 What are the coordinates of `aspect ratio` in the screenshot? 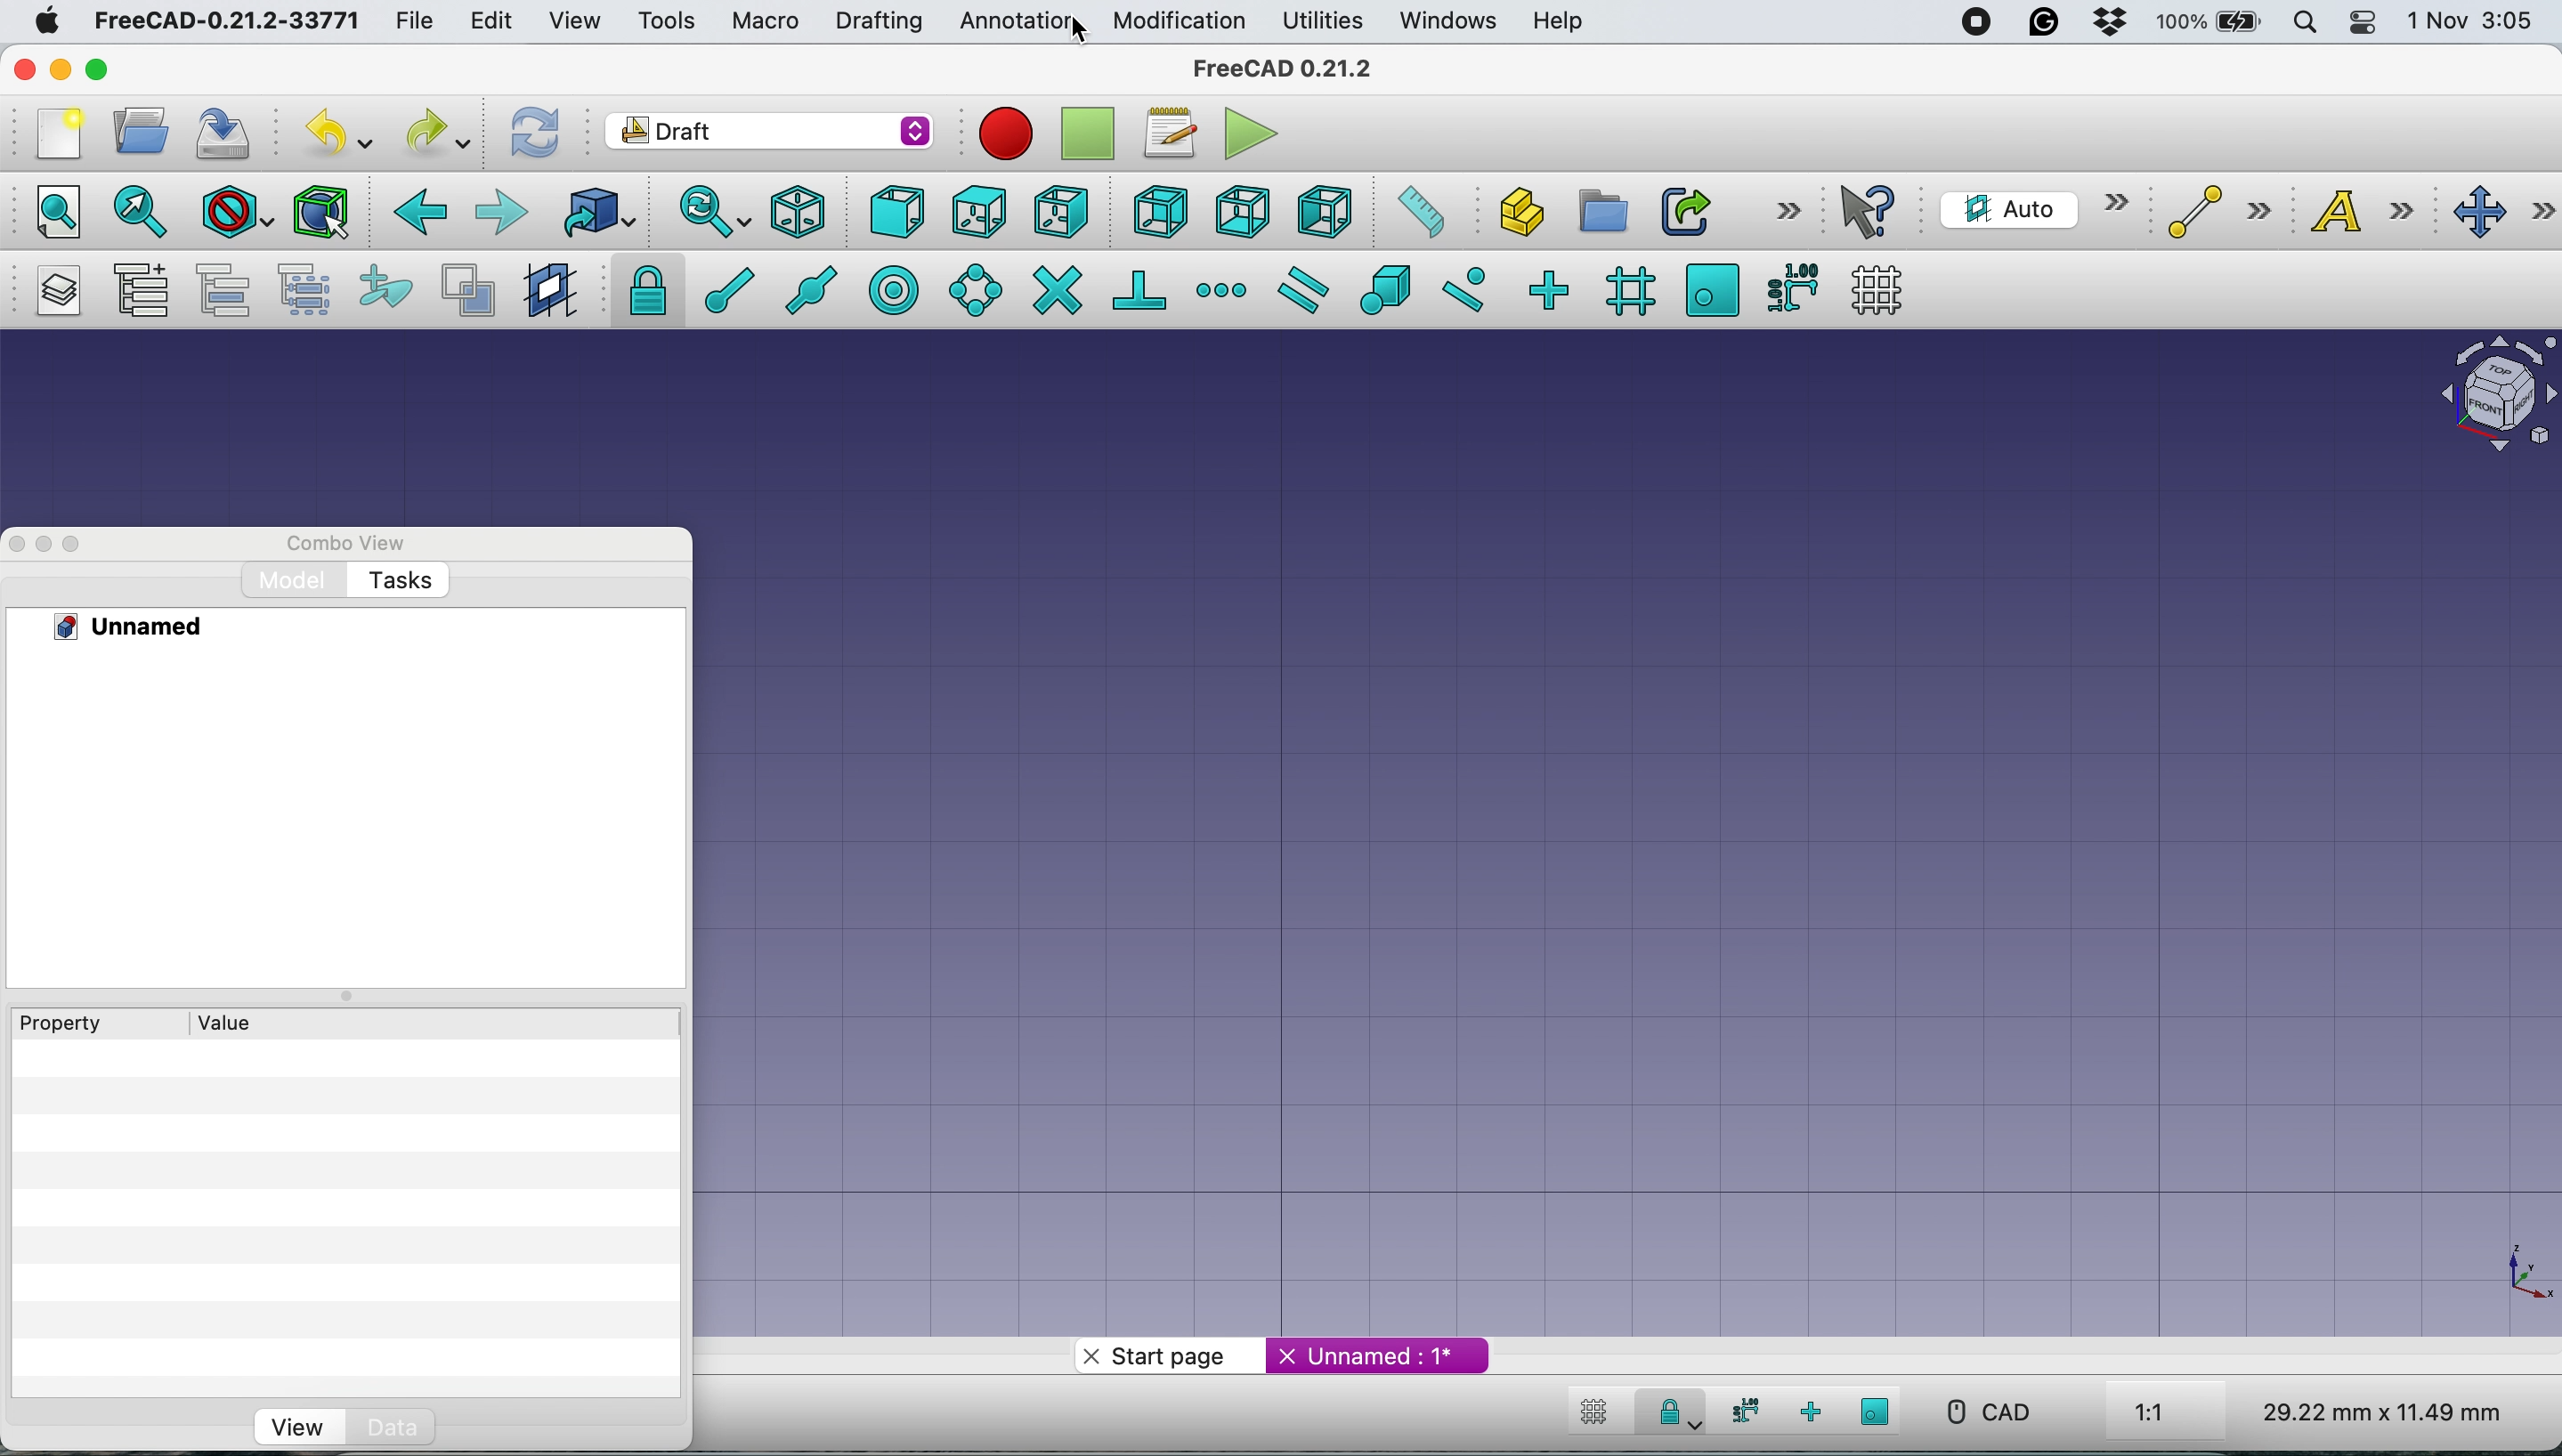 It's located at (2169, 1408).